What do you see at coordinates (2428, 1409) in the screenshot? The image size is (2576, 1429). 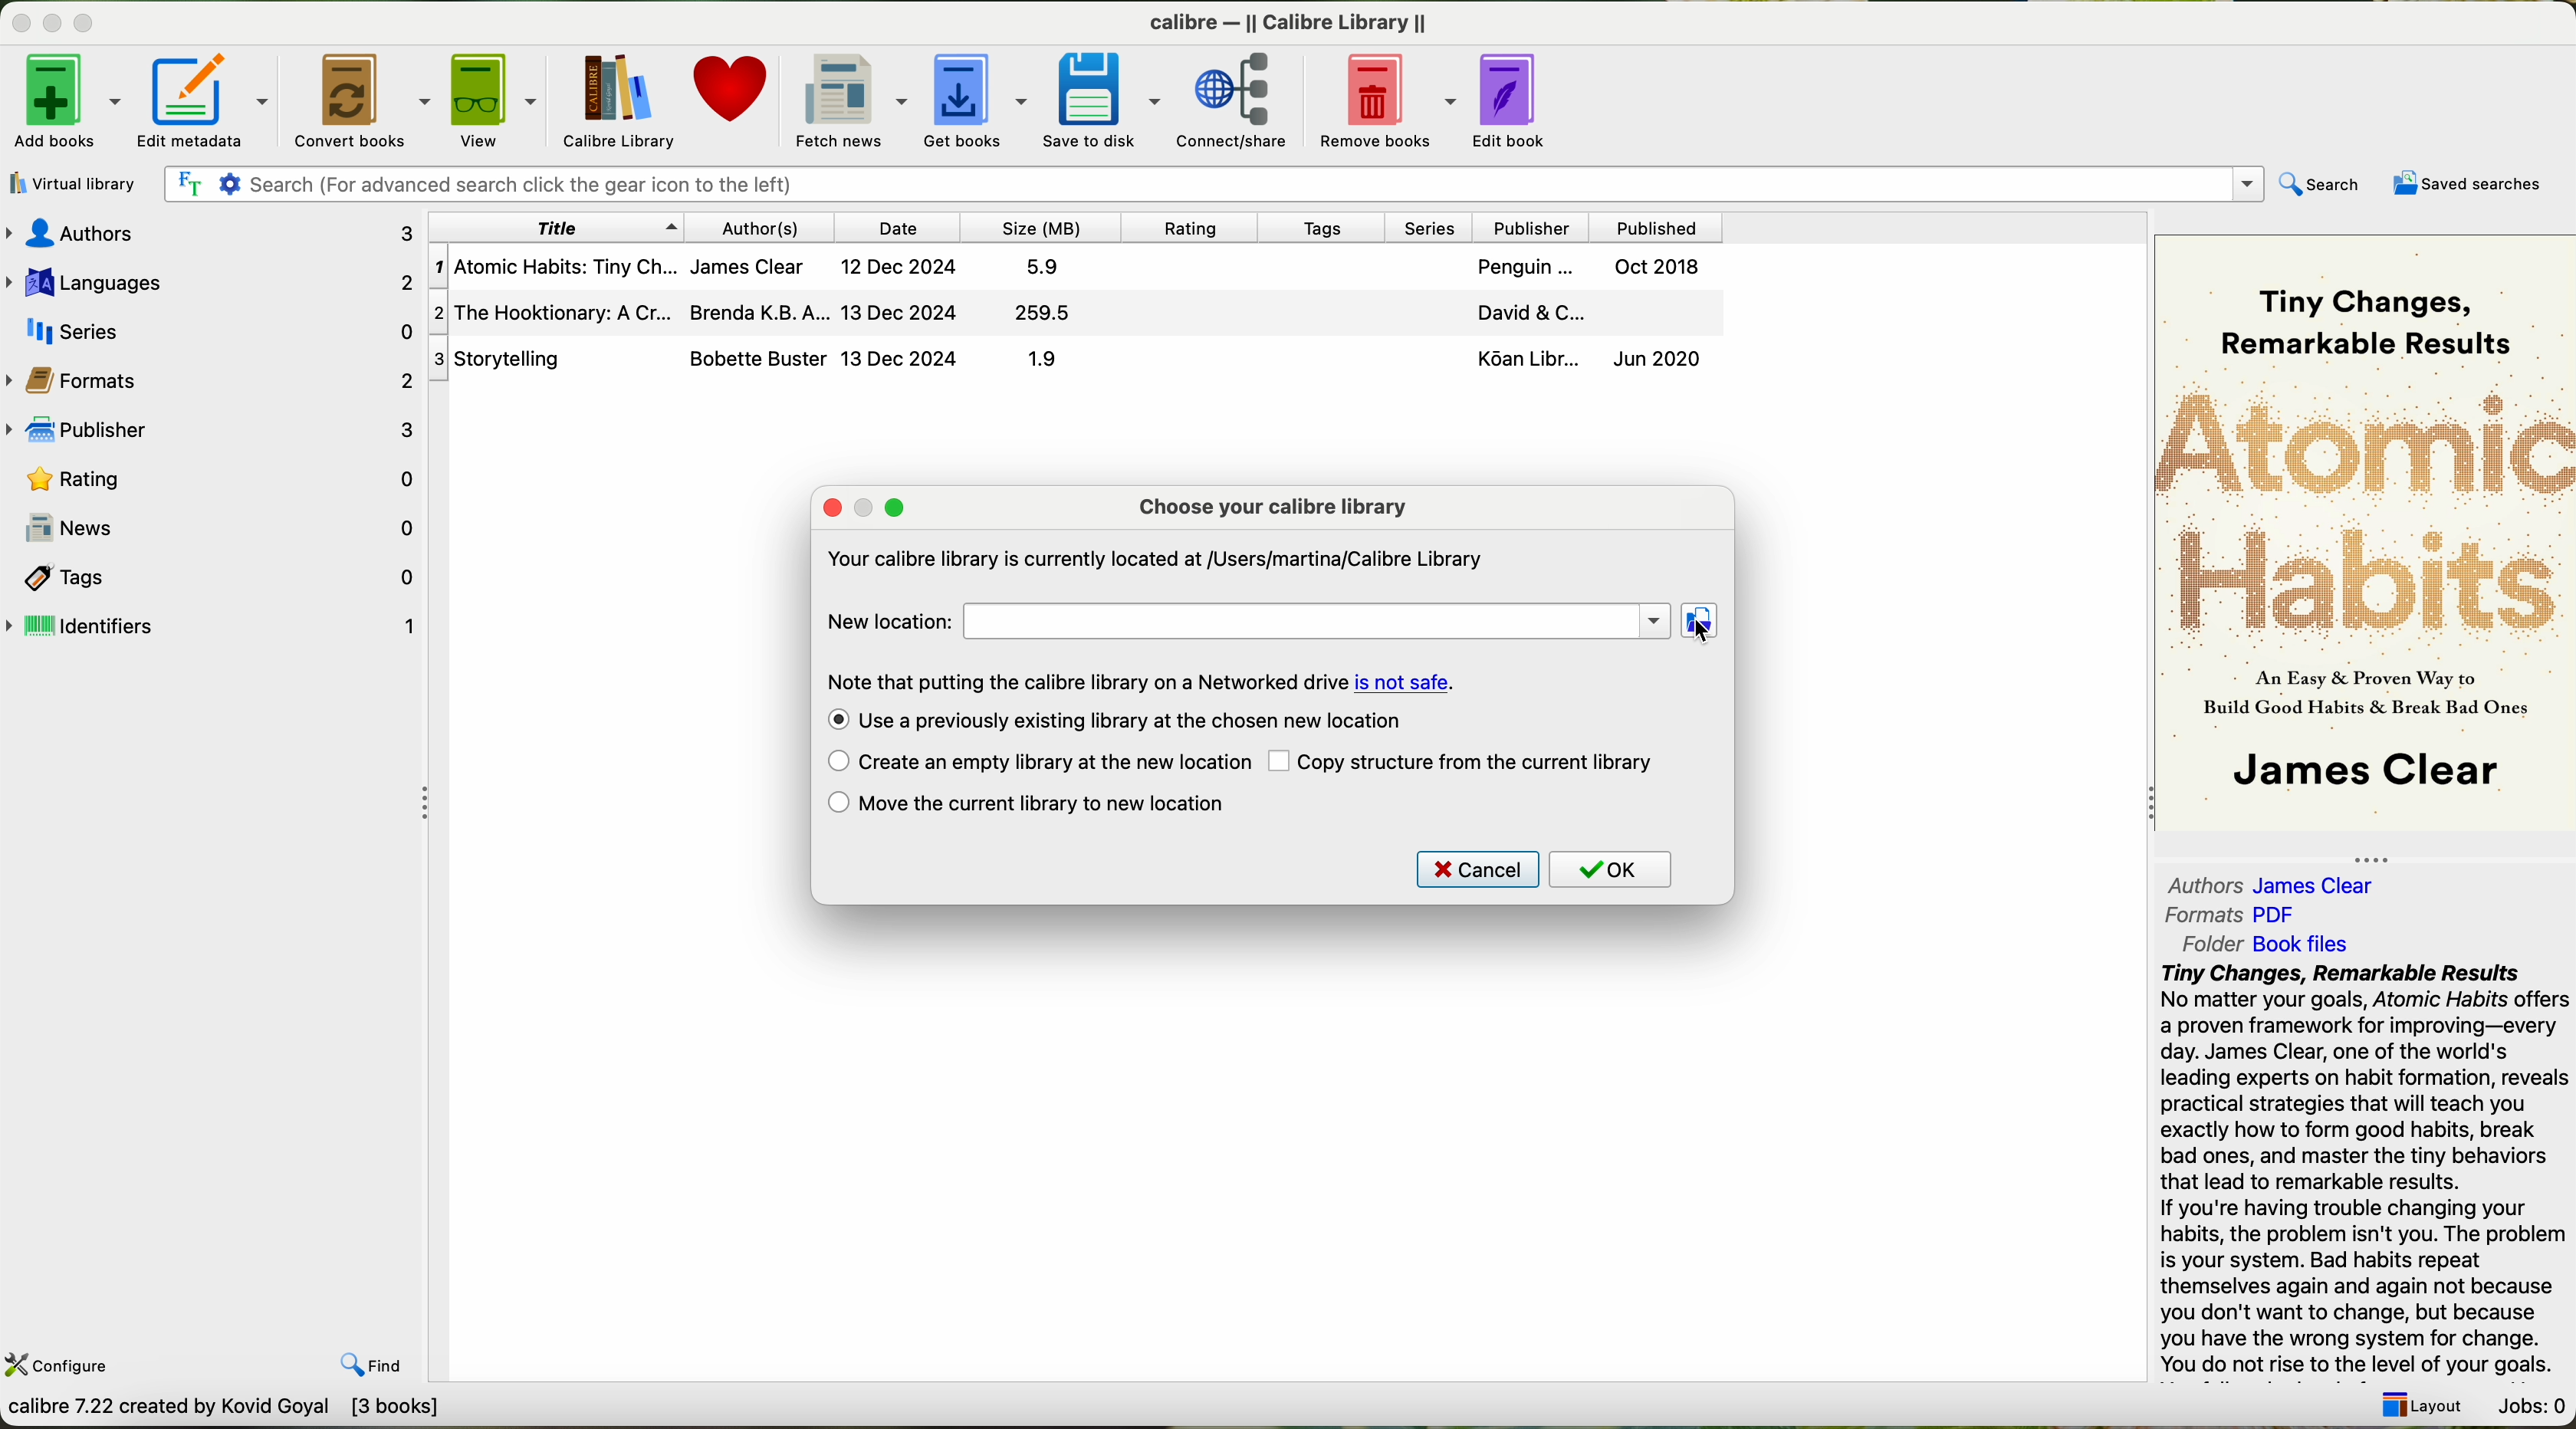 I see `layout` at bounding box center [2428, 1409].